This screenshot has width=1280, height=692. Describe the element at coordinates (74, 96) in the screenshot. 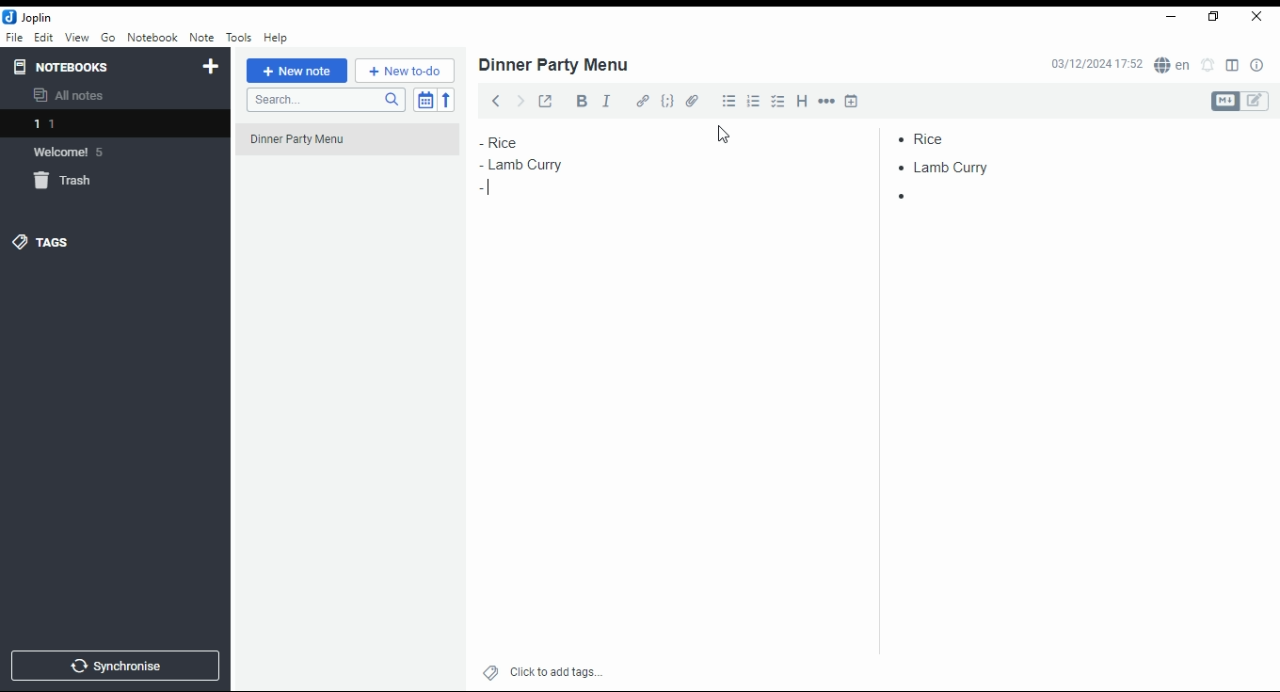

I see `all notes` at that location.